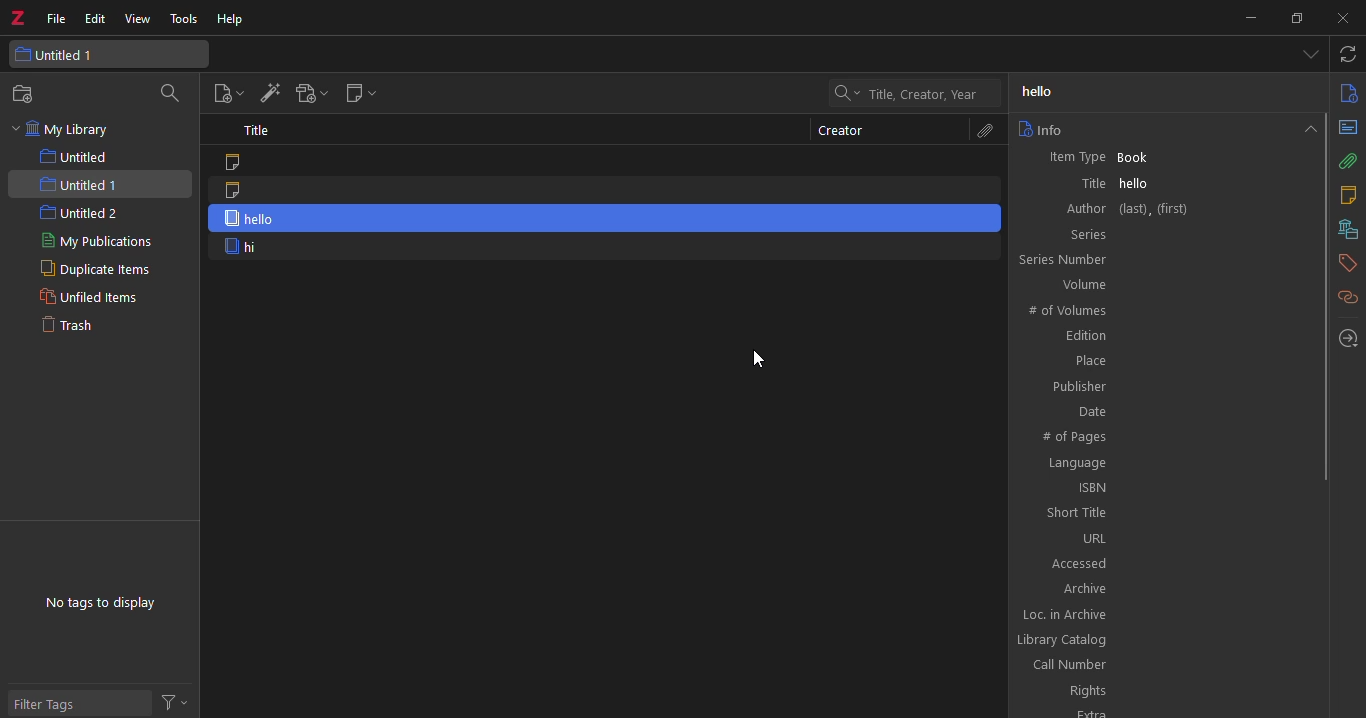 This screenshot has height=718, width=1366. I want to click on actions, so click(179, 701).